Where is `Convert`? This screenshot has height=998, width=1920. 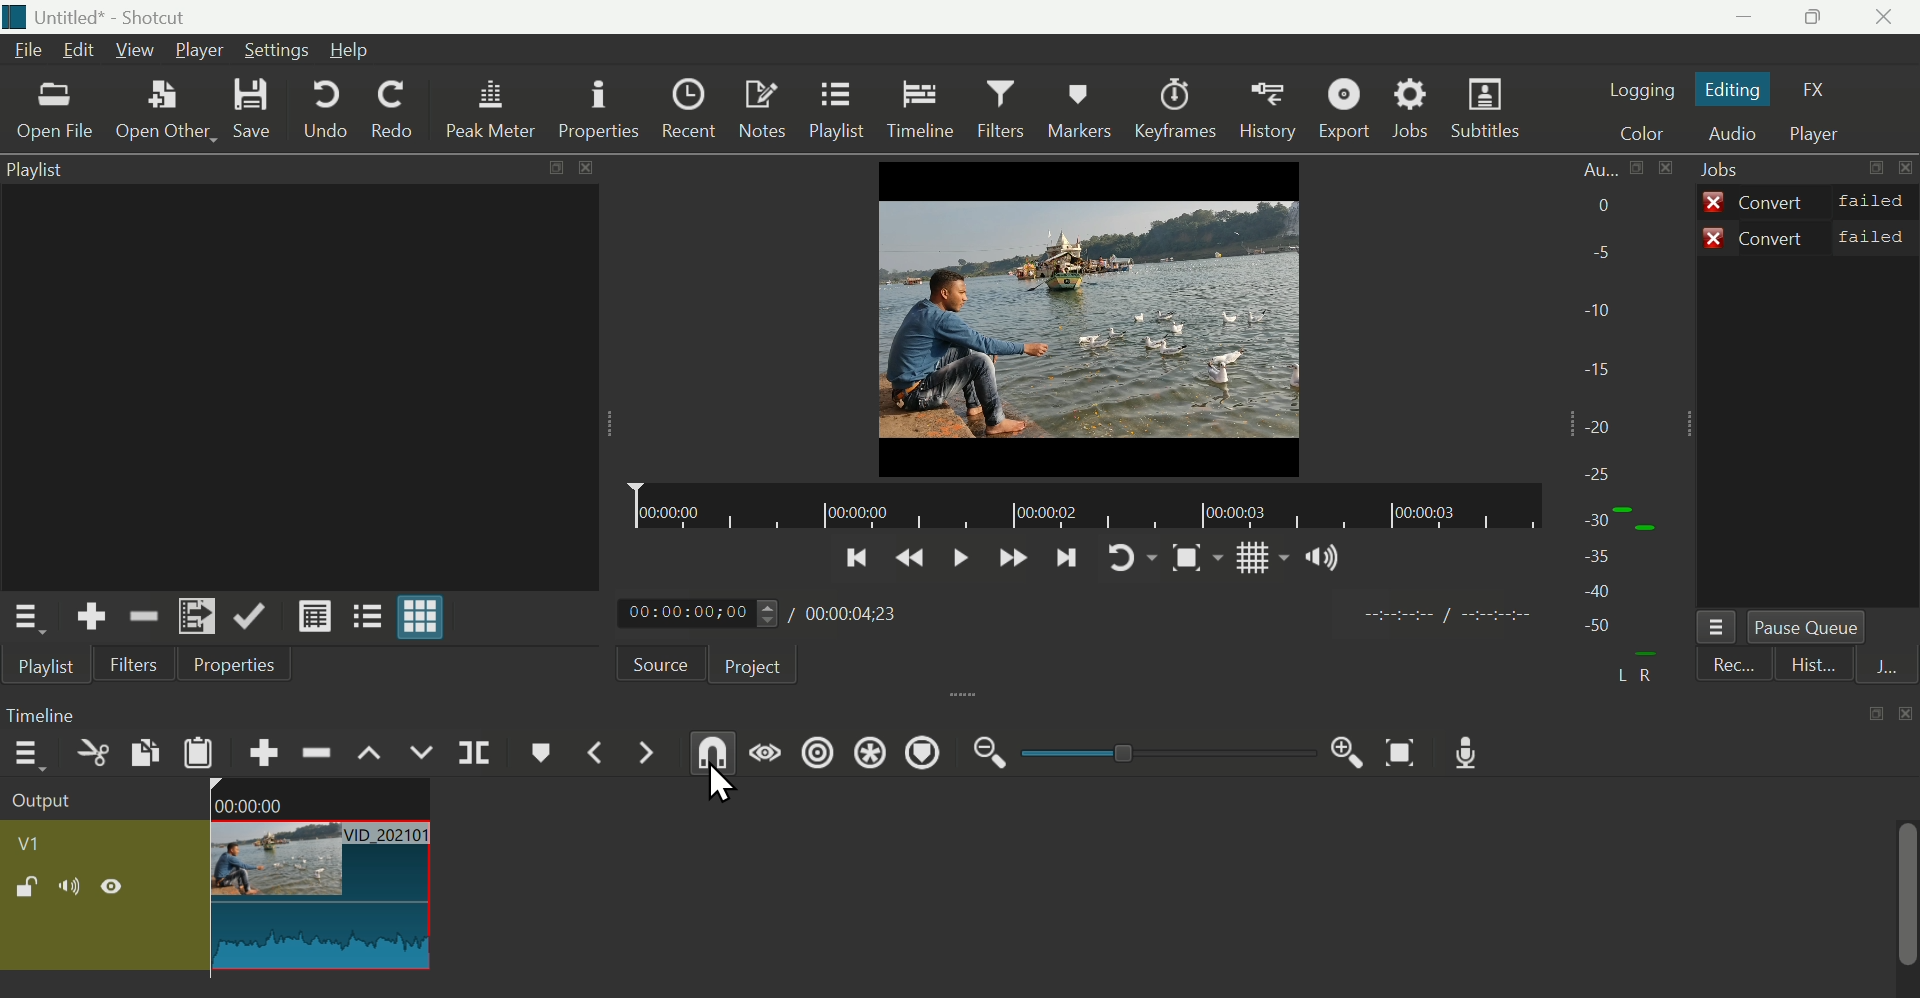 Convert is located at coordinates (1807, 200).